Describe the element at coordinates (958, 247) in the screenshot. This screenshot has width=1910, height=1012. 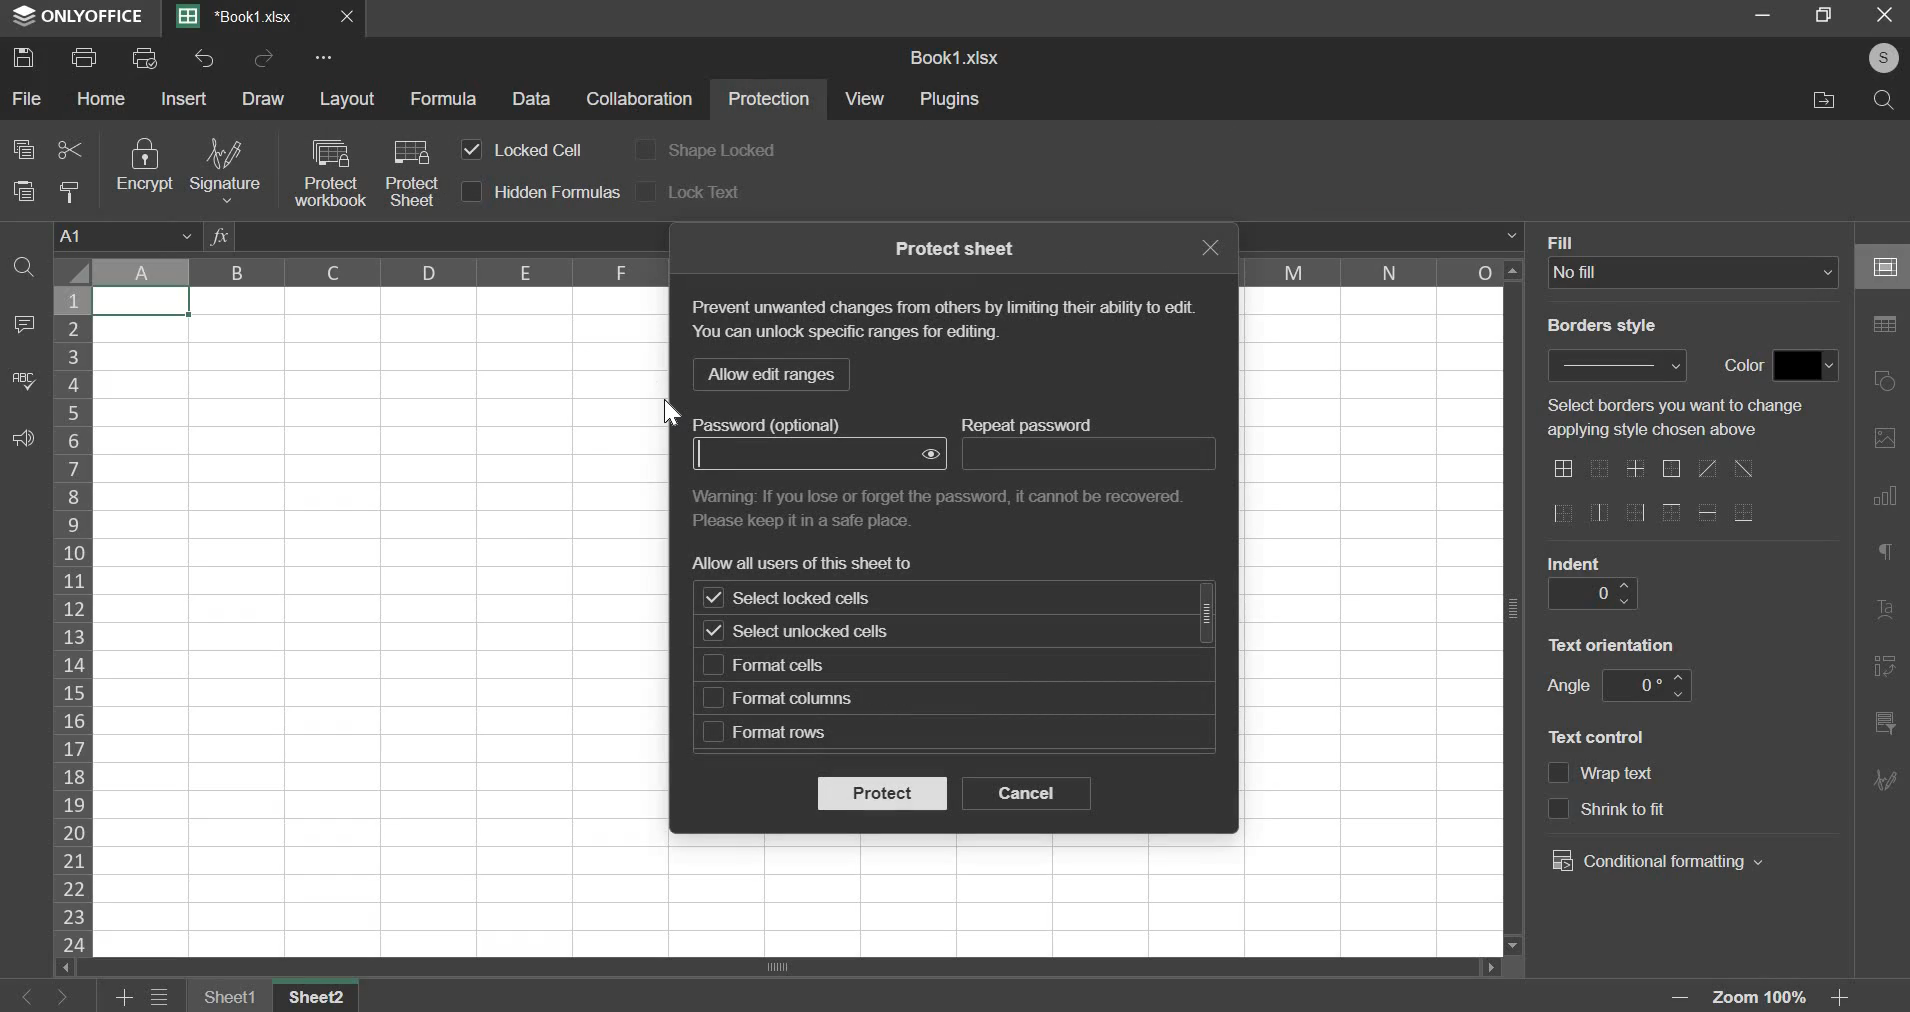
I see `text` at that location.